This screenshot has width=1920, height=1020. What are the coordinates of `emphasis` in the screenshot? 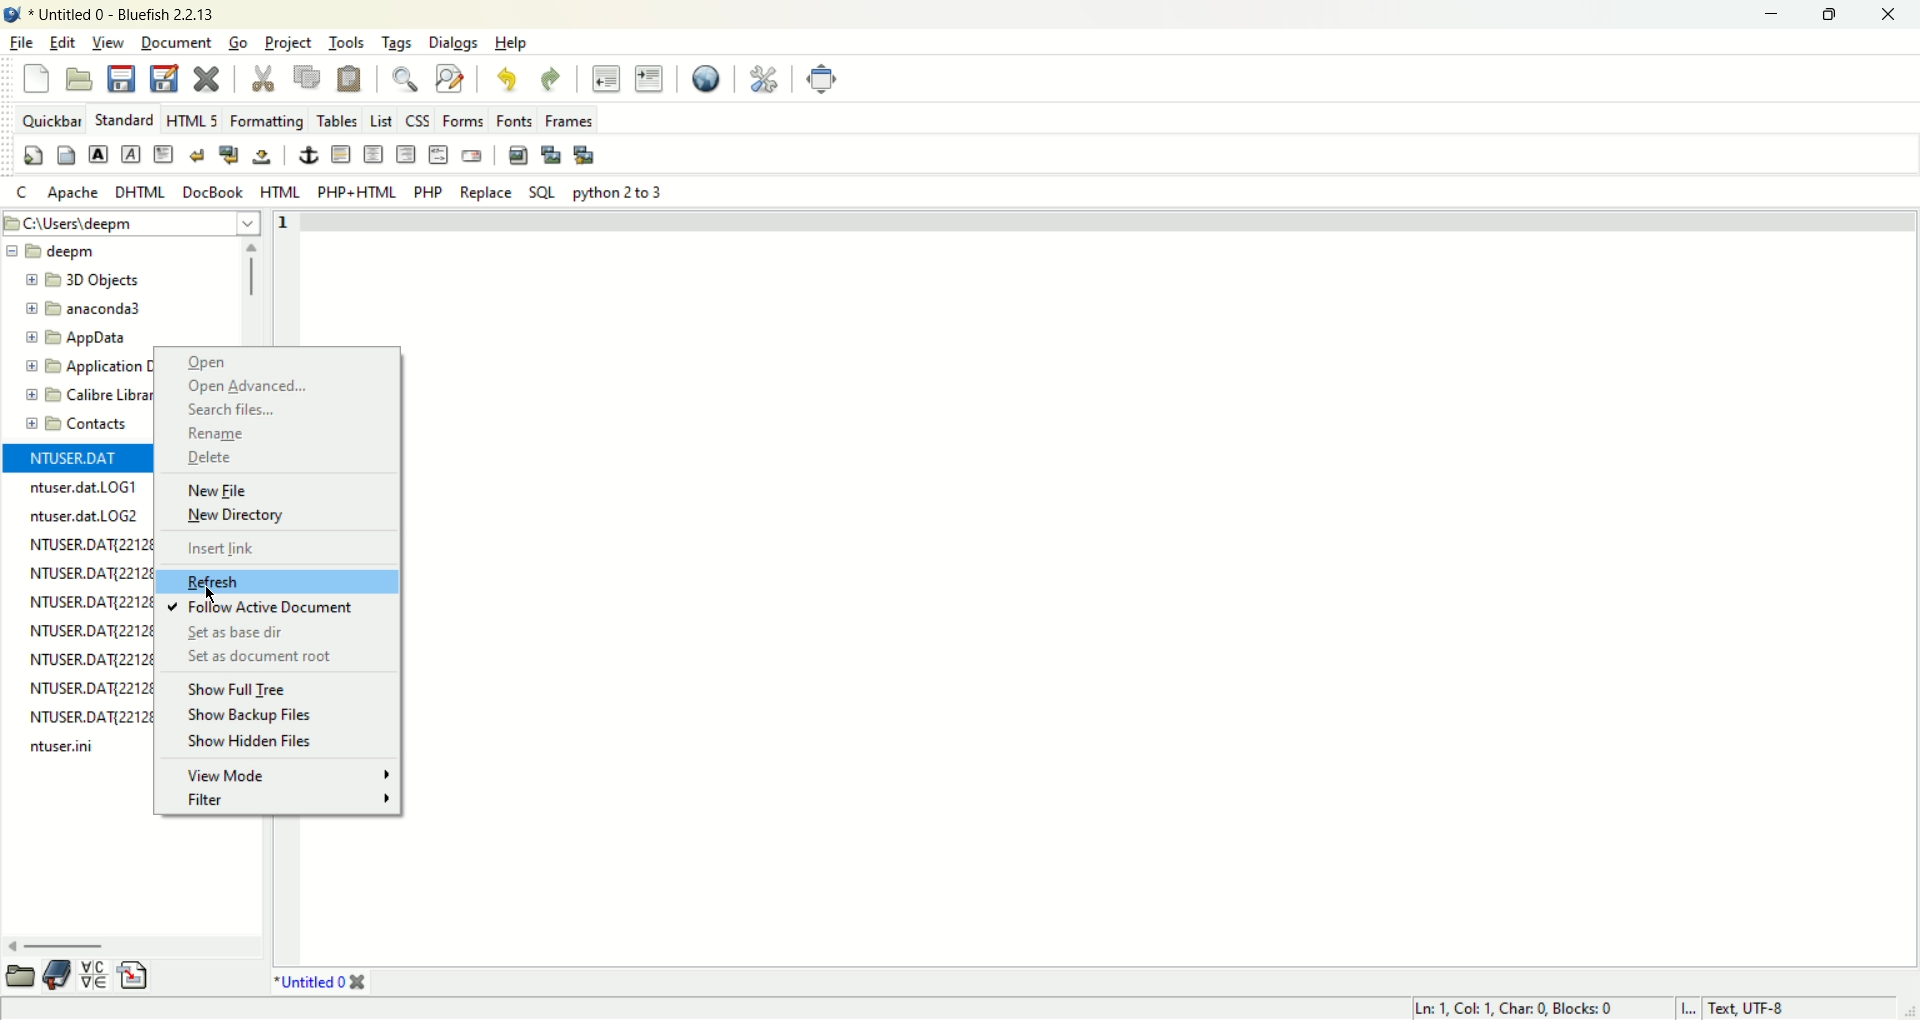 It's located at (130, 153).